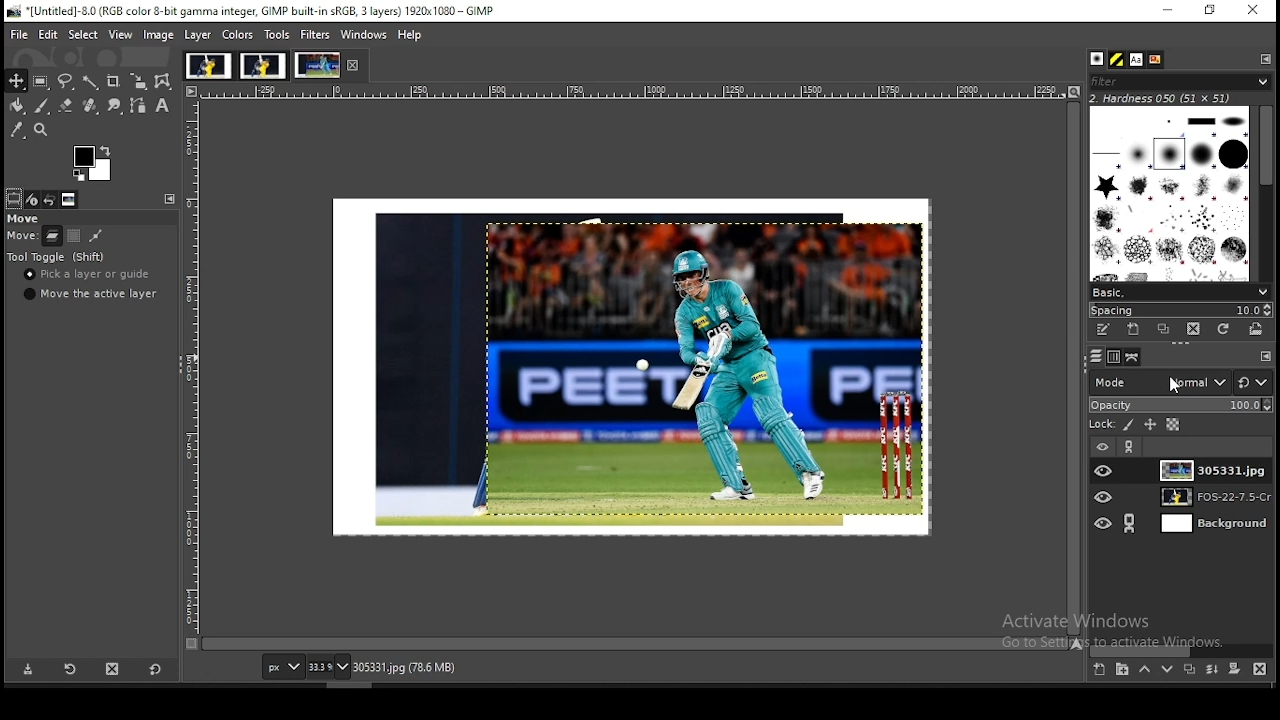  What do you see at coordinates (404, 667) in the screenshot?
I see `305331.jpg (78.6mb)` at bounding box center [404, 667].